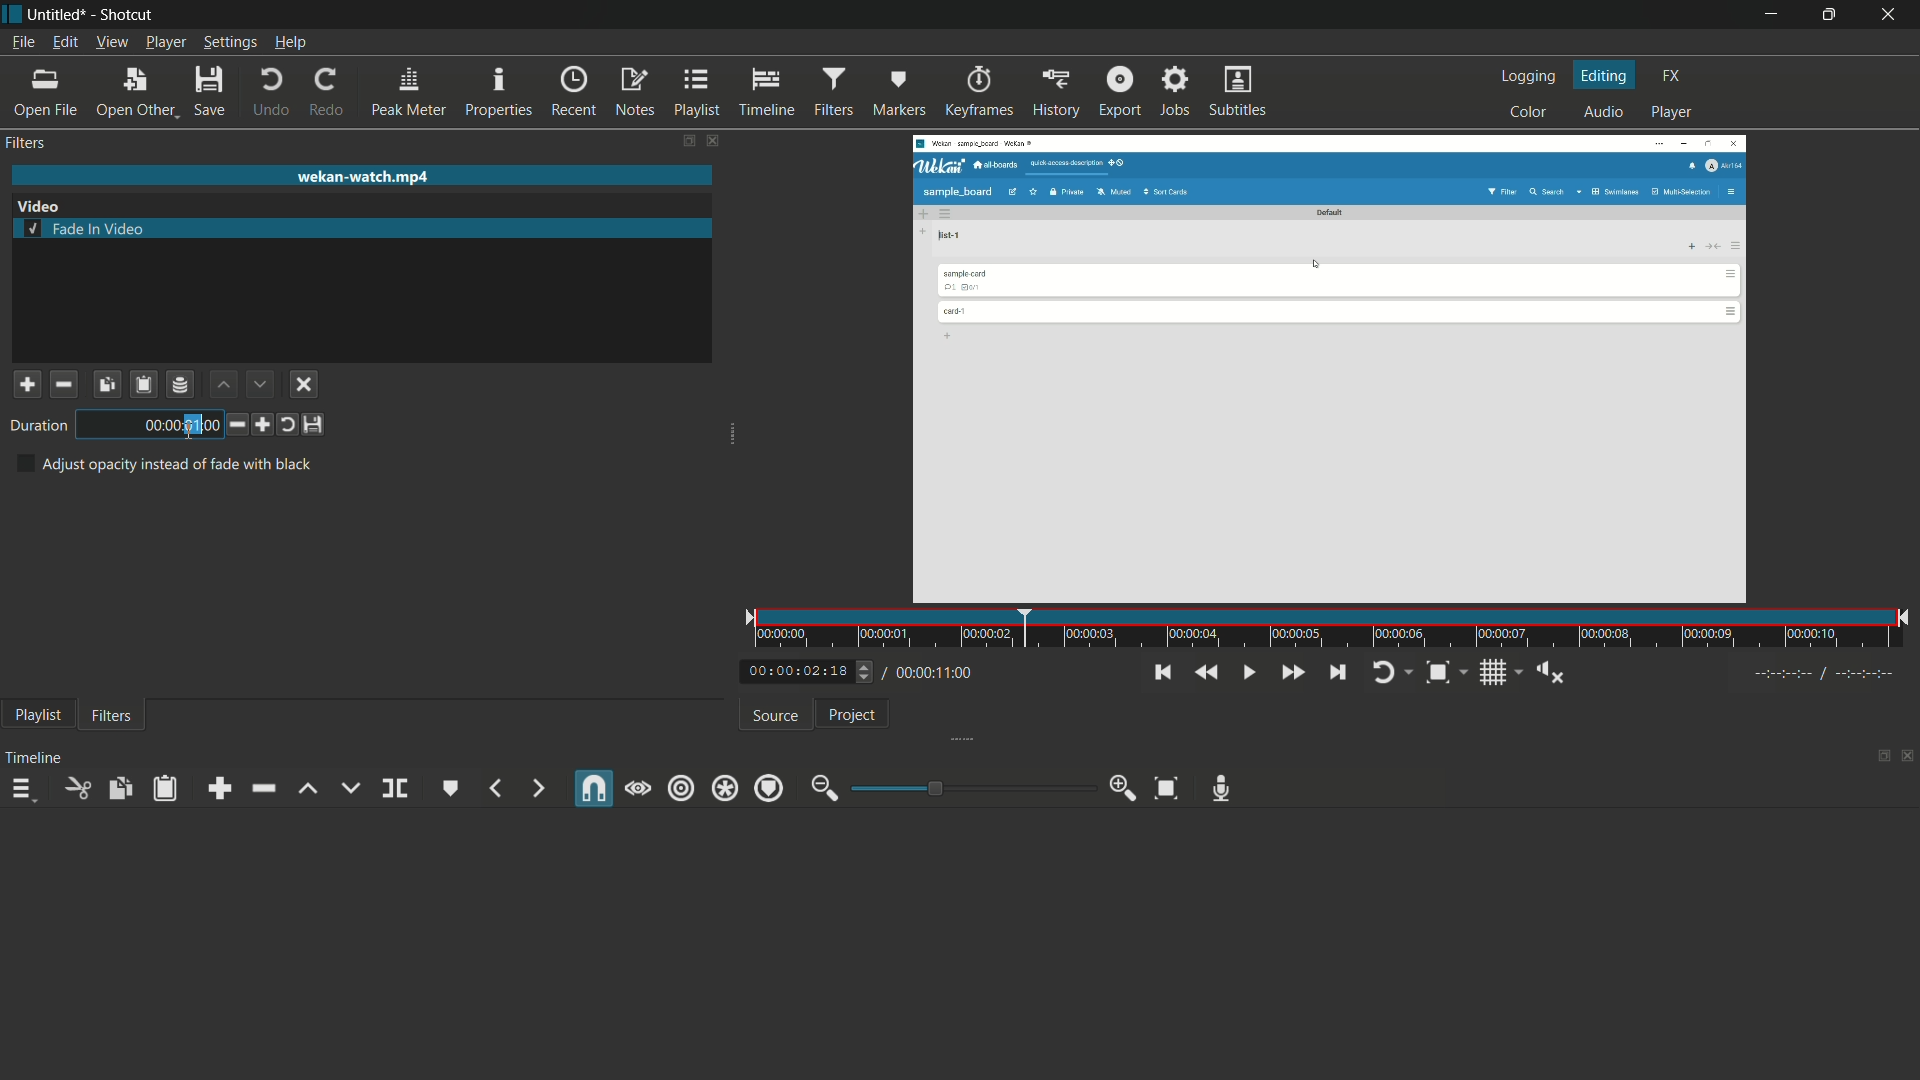 The height and width of the screenshot is (1080, 1920). I want to click on timeline, so click(34, 758).